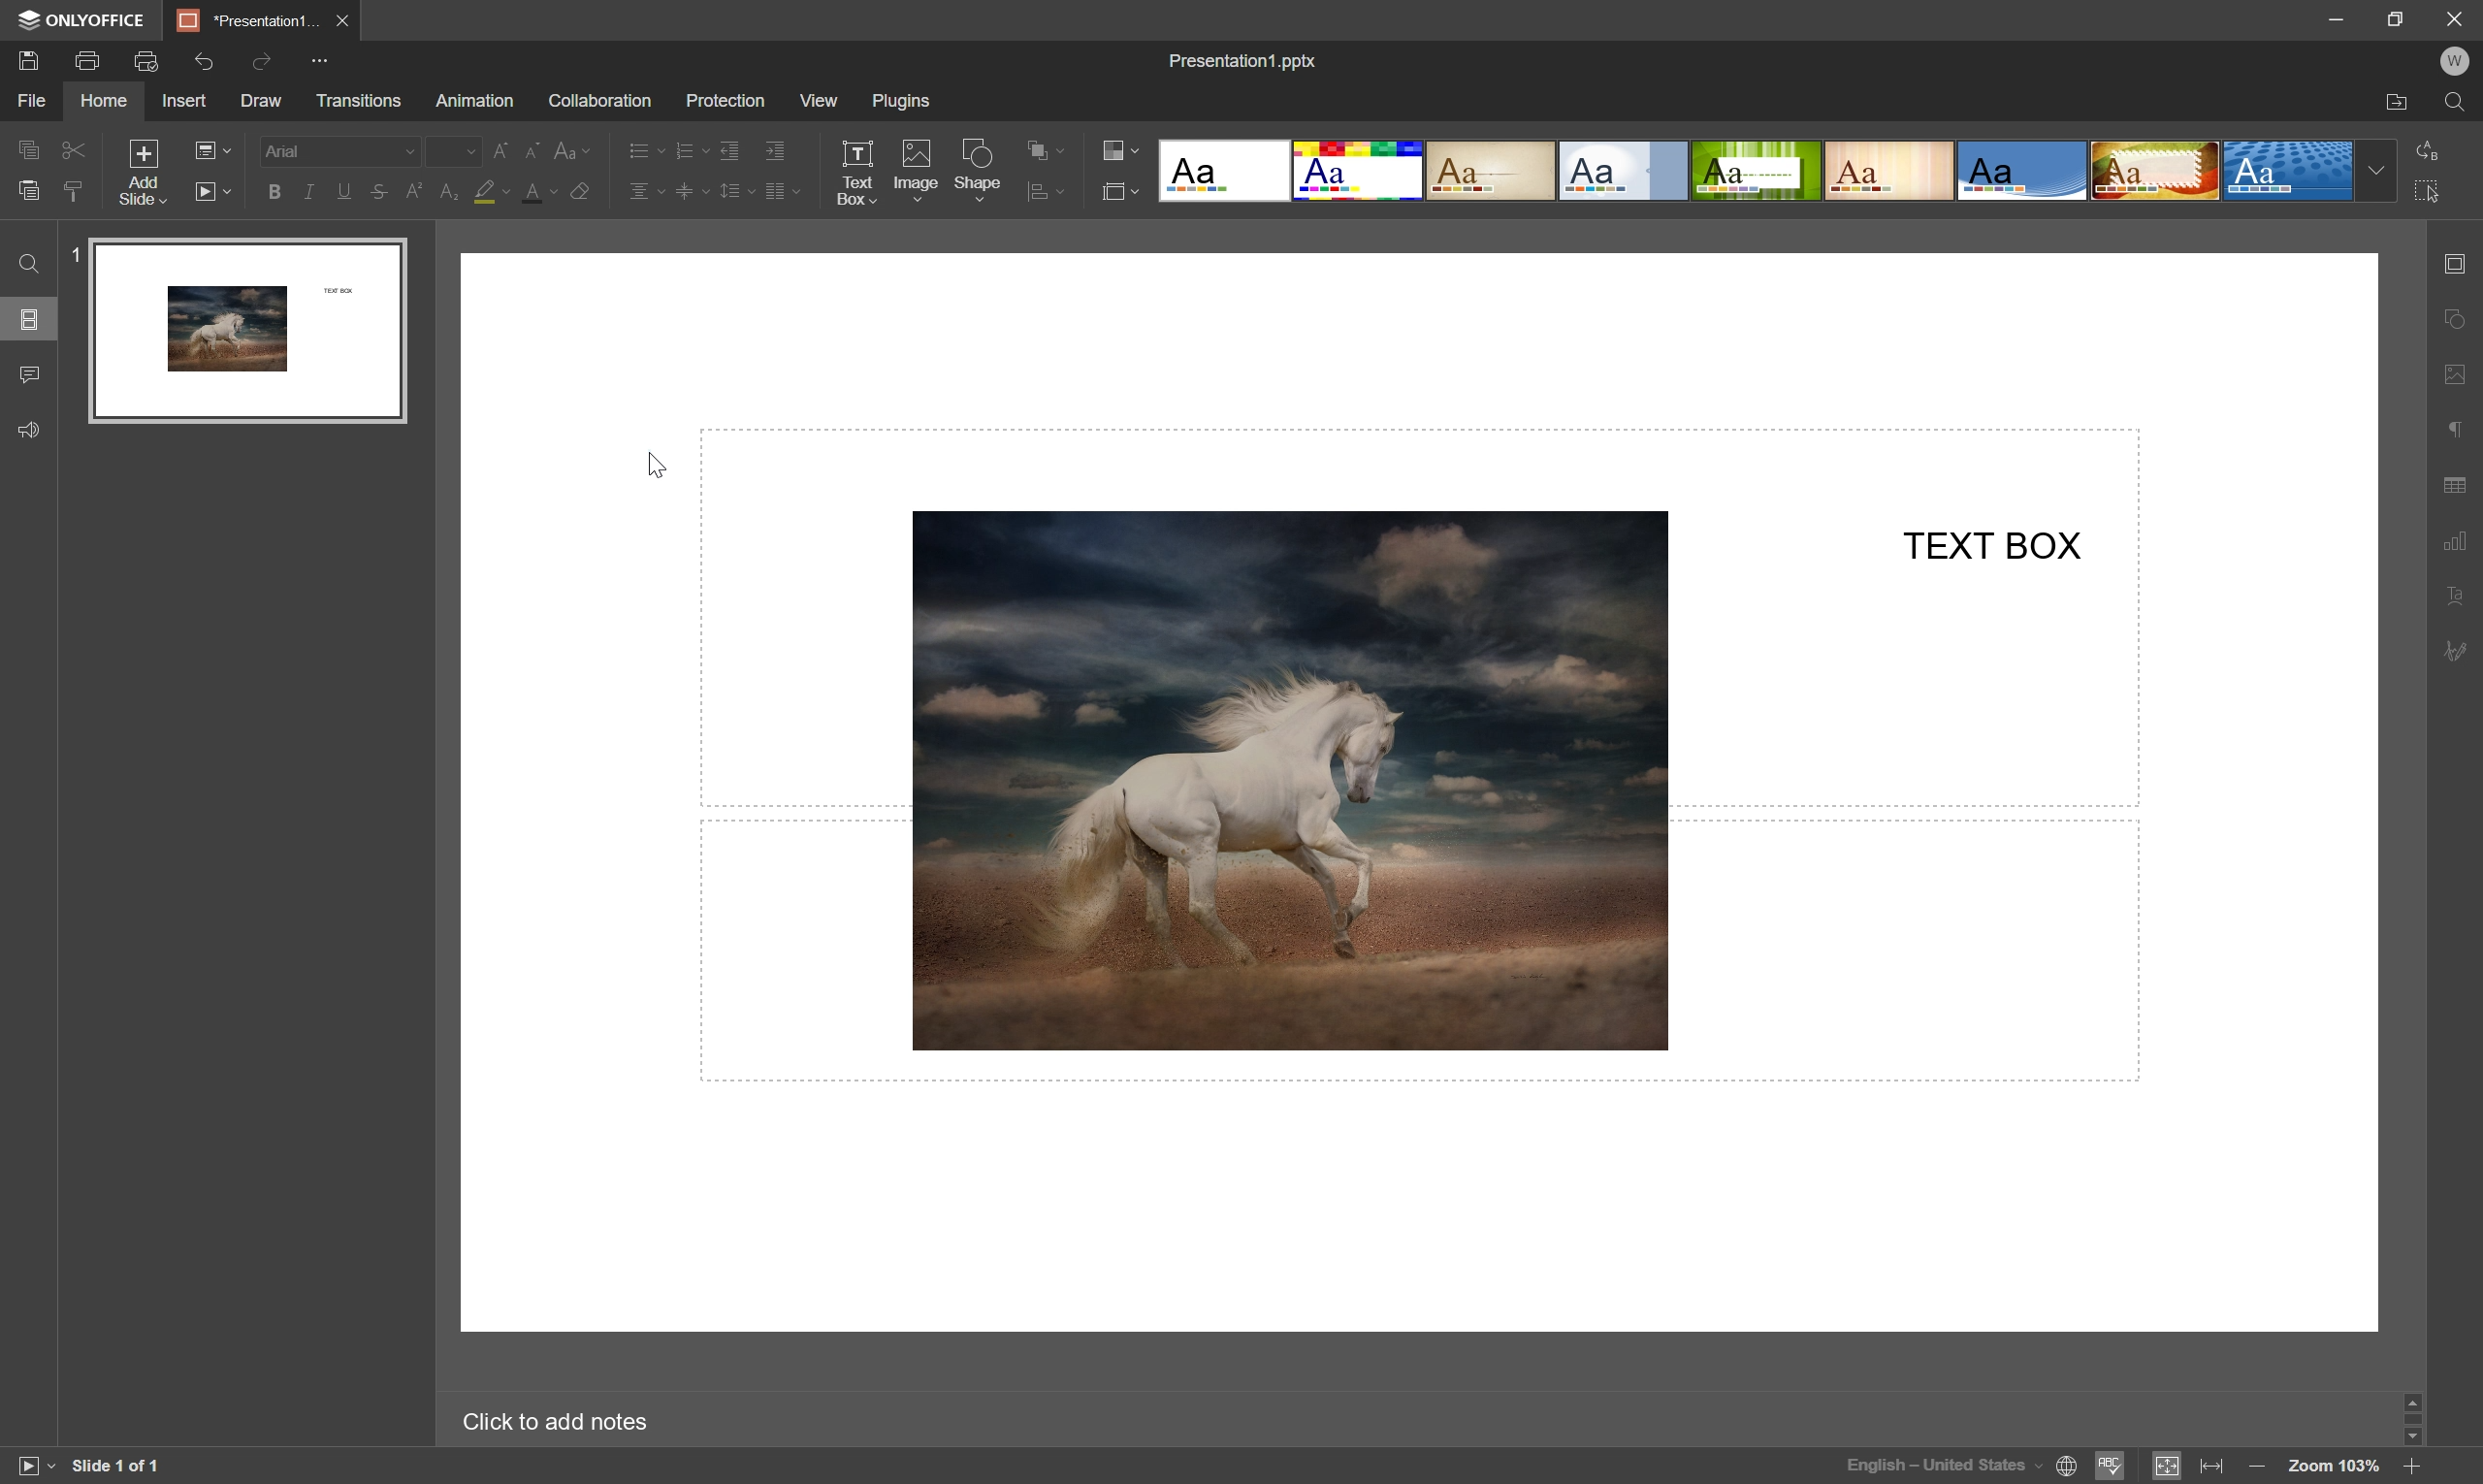  Describe the element at coordinates (2458, 104) in the screenshot. I see `find` at that location.